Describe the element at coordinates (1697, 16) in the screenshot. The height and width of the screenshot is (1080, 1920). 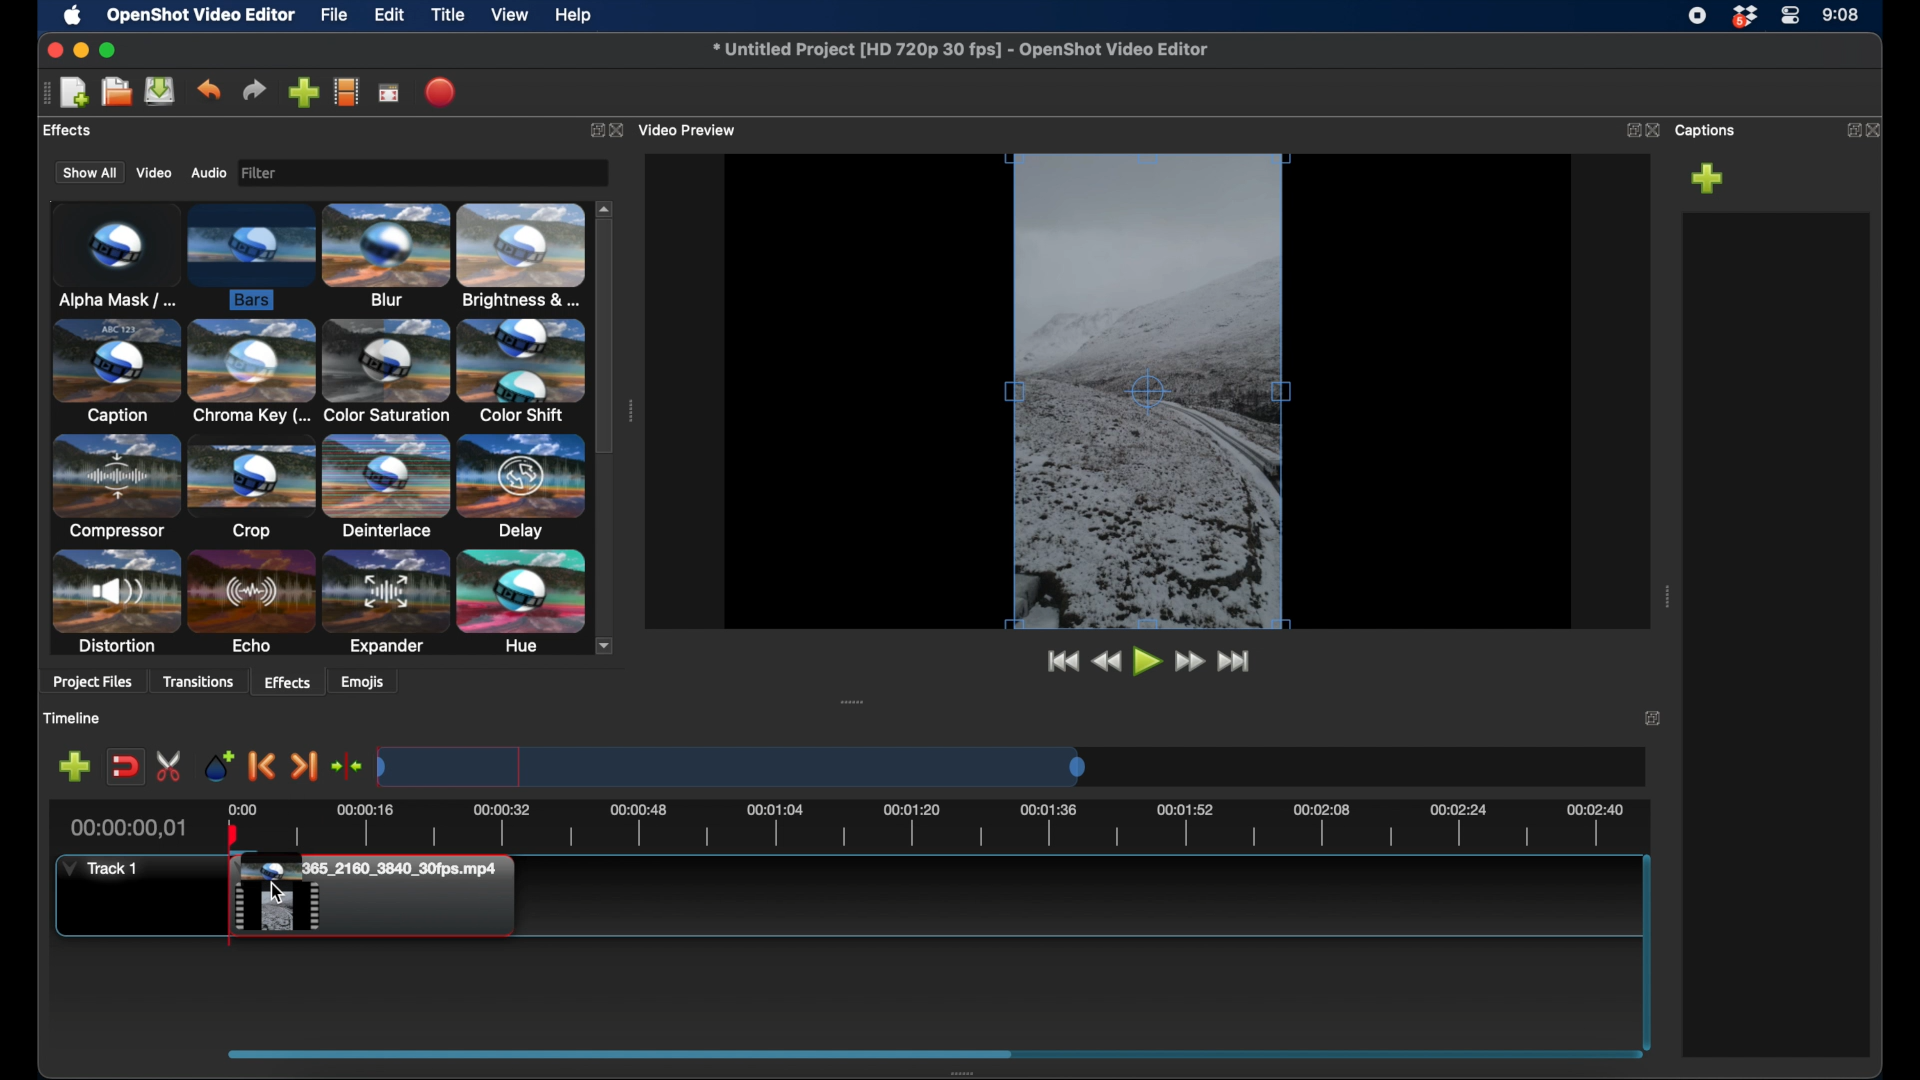
I see `screen recorder icon` at that location.